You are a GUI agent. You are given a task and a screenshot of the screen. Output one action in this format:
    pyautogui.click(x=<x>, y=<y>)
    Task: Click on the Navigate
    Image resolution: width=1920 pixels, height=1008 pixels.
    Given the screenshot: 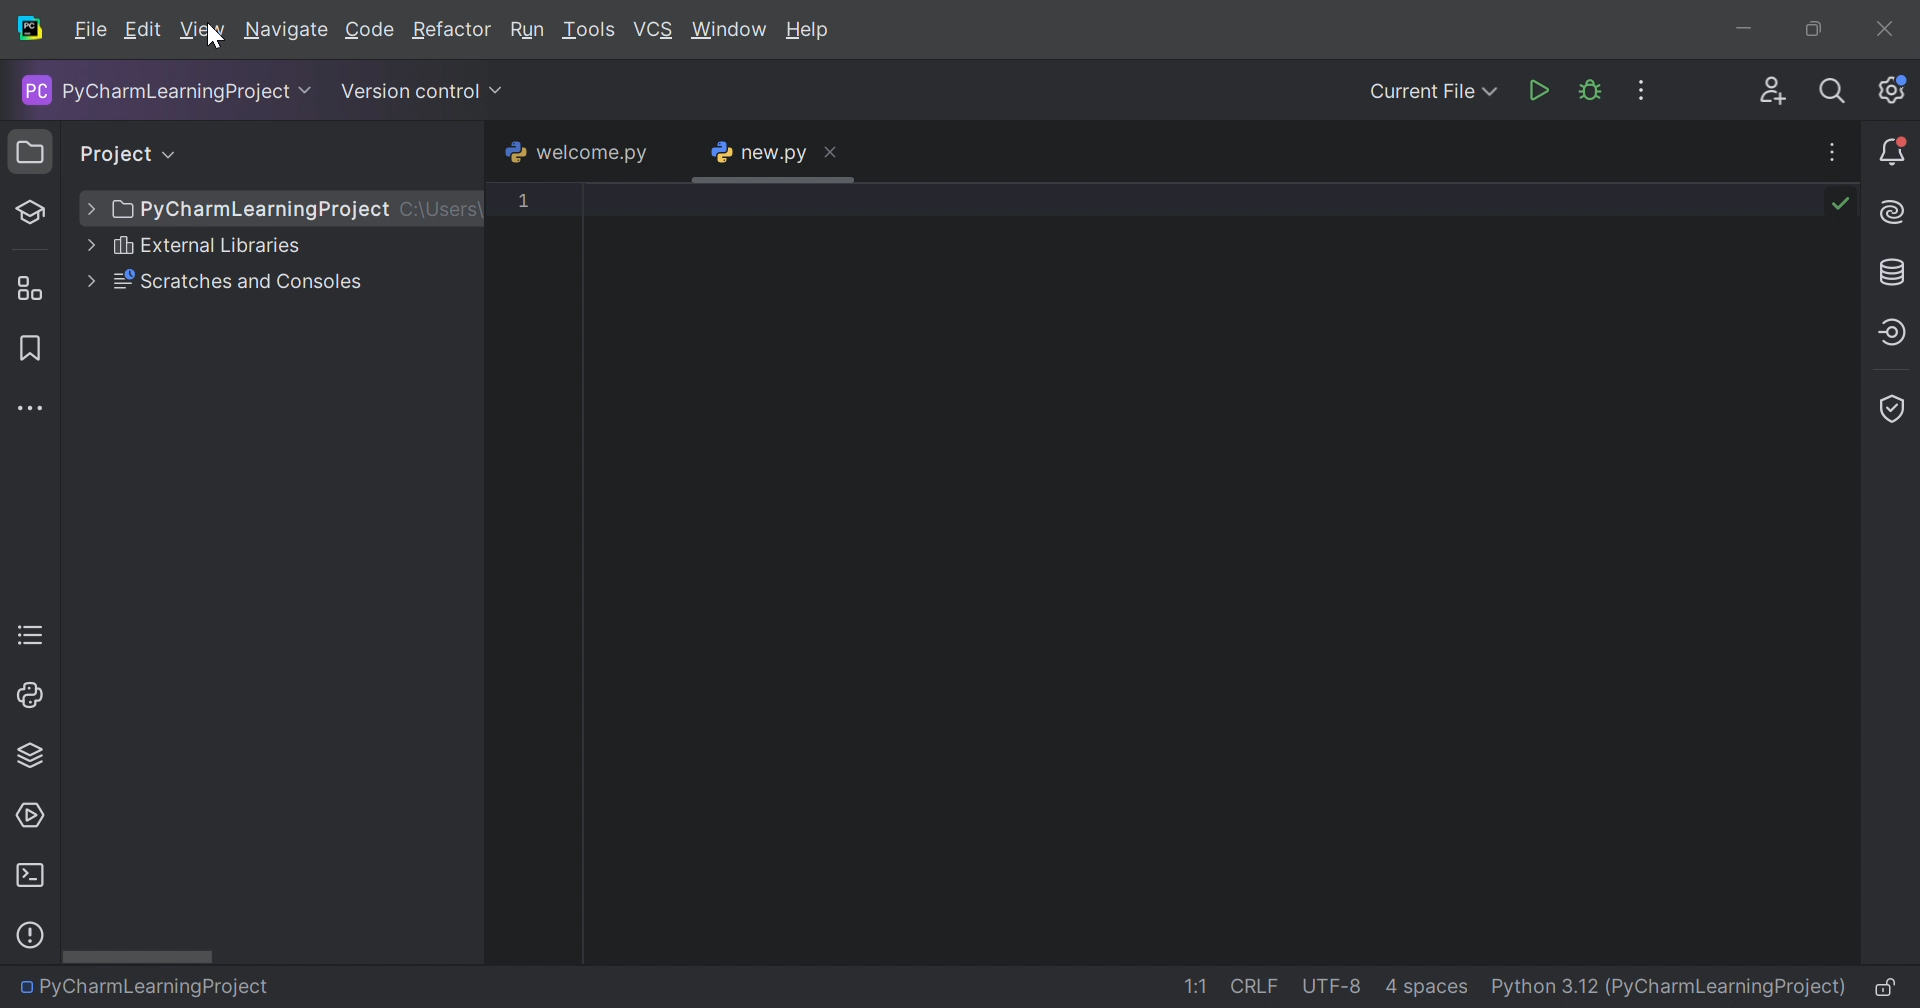 What is the action you would take?
    pyautogui.click(x=287, y=30)
    